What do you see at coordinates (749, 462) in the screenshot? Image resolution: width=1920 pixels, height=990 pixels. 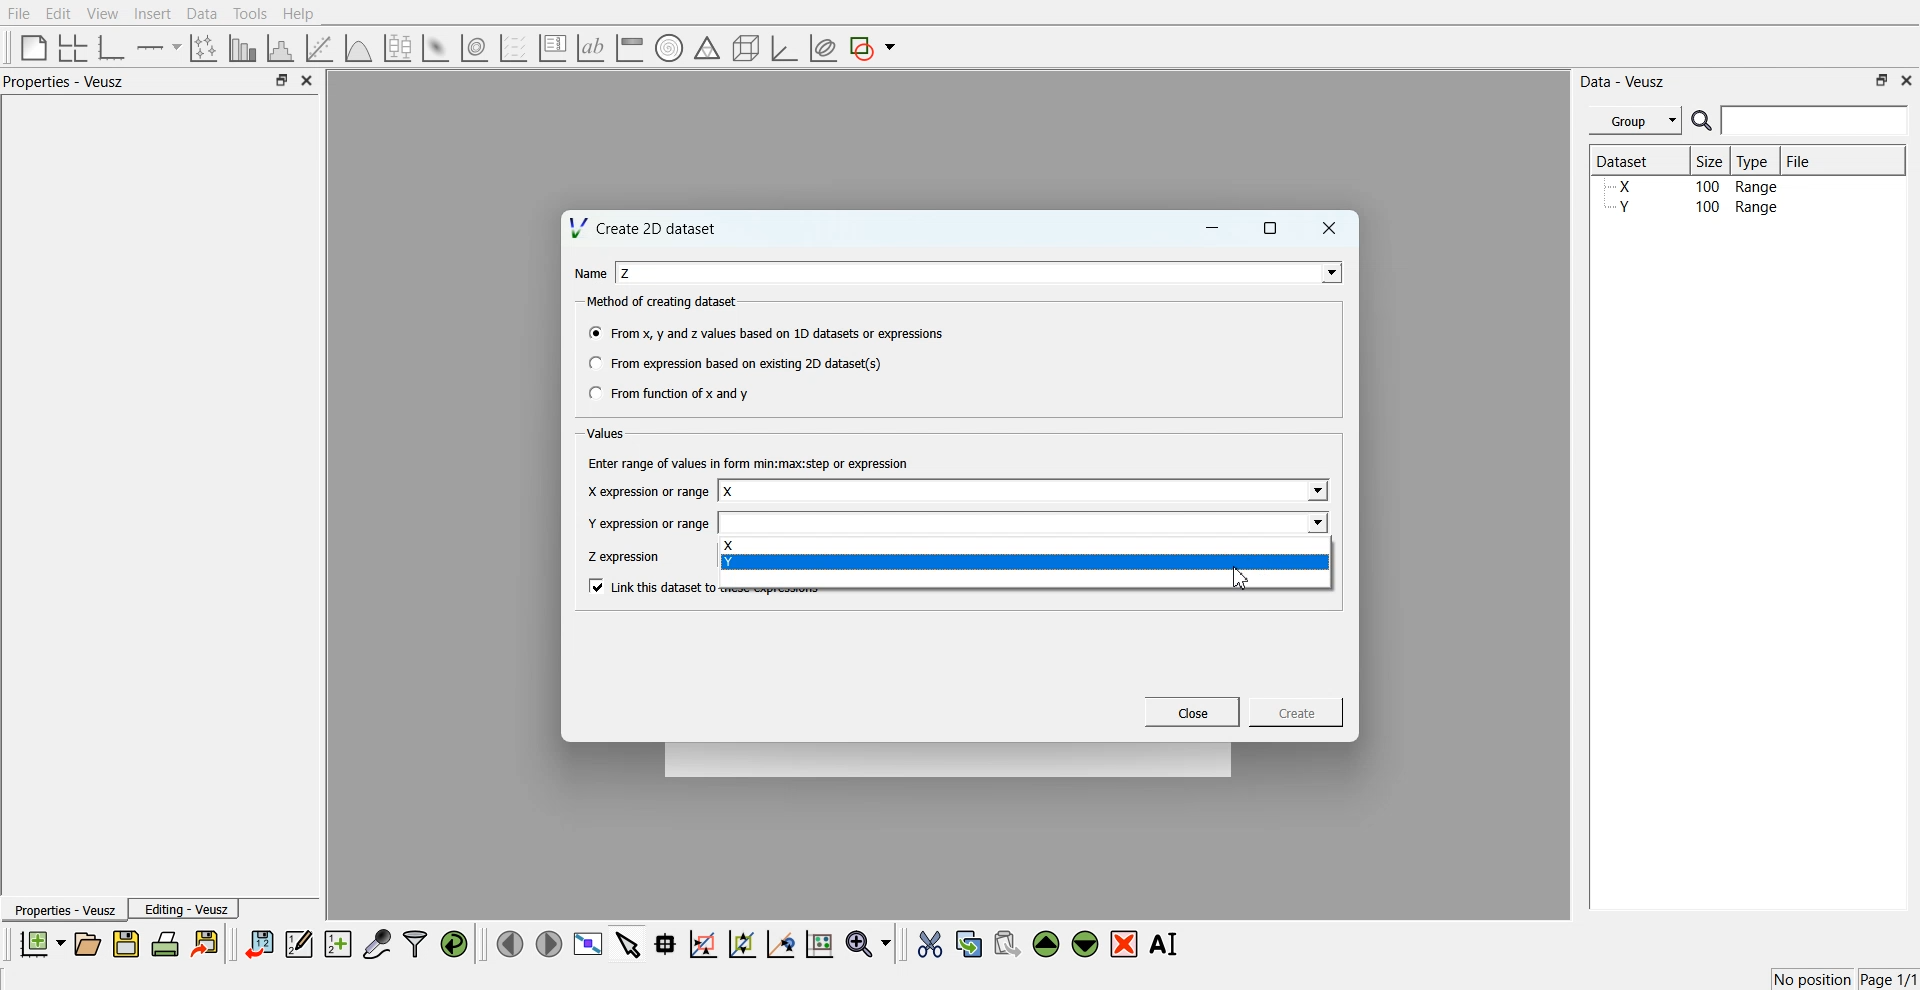 I see `~~ Enter range of values in form min:max:step or expression` at bounding box center [749, 462].